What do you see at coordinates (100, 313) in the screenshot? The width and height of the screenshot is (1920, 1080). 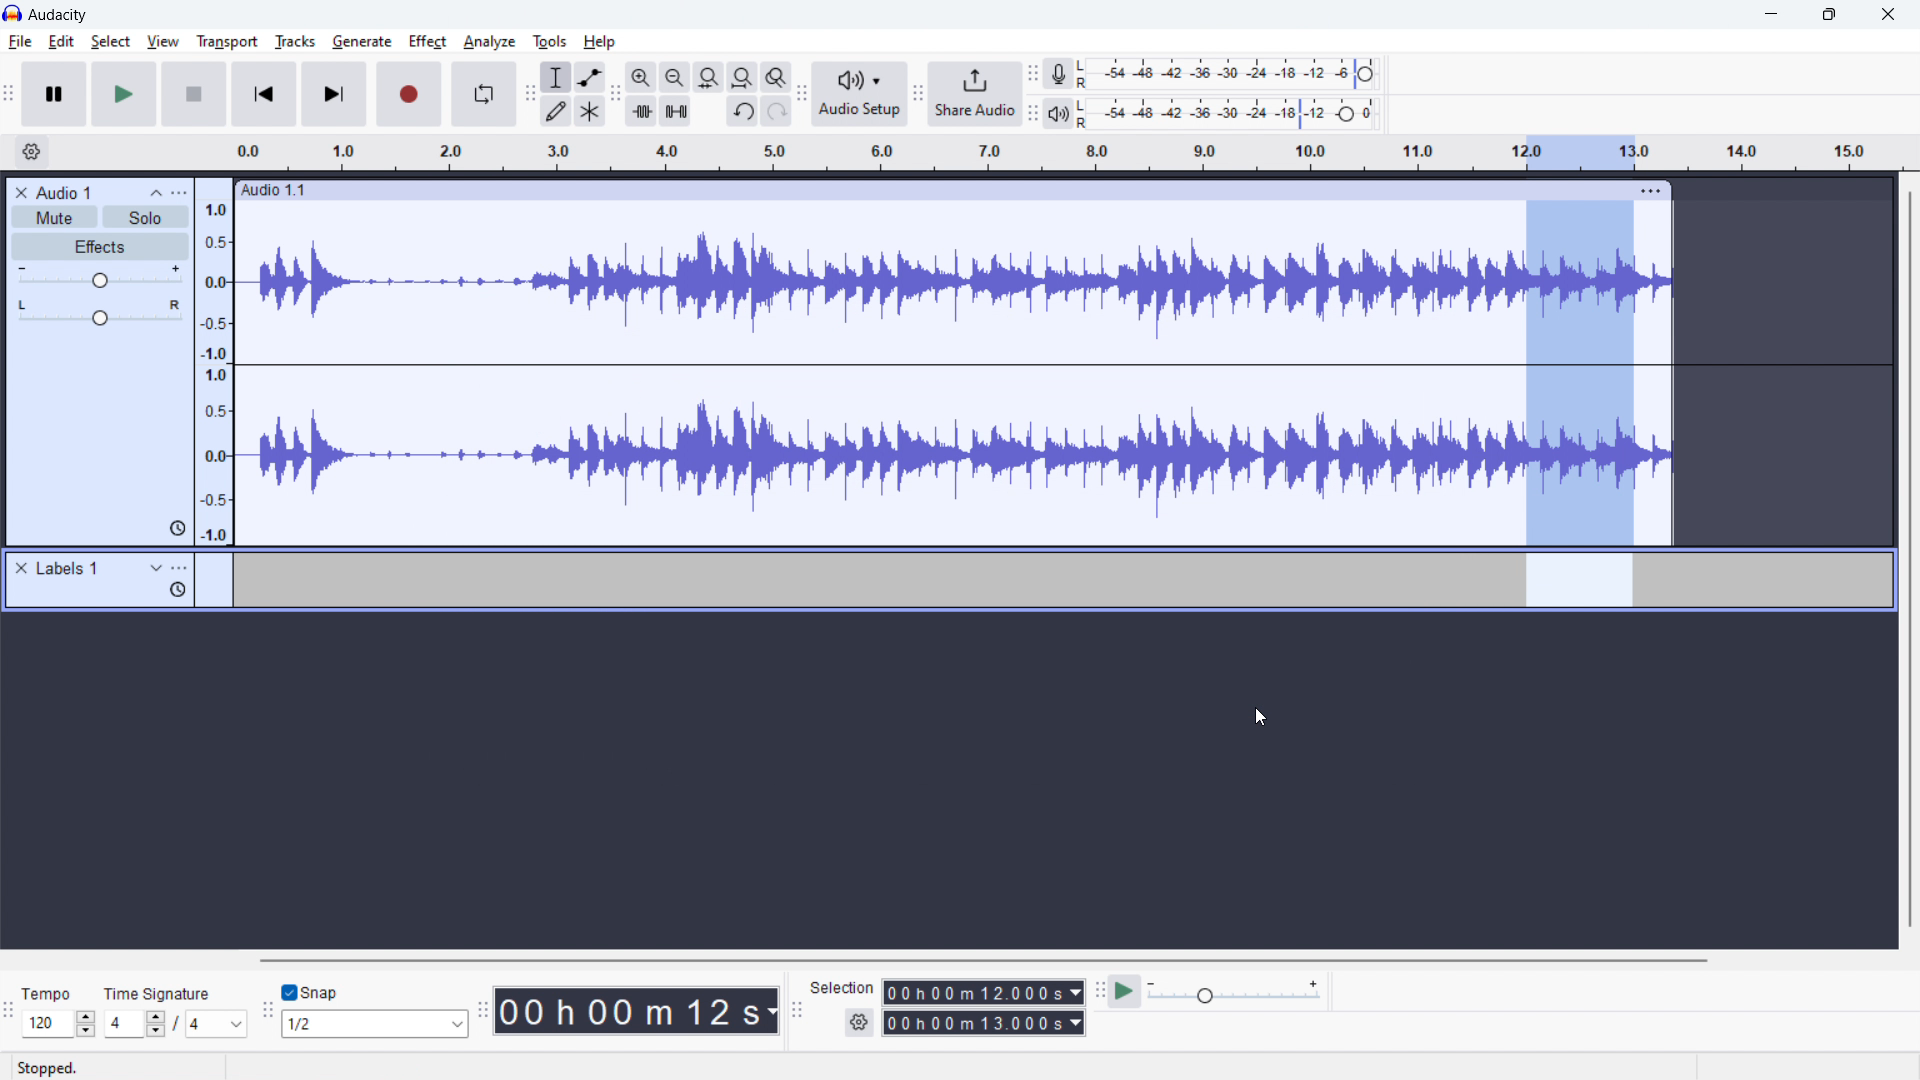 I see `pan` at bounding box center [100, 313].